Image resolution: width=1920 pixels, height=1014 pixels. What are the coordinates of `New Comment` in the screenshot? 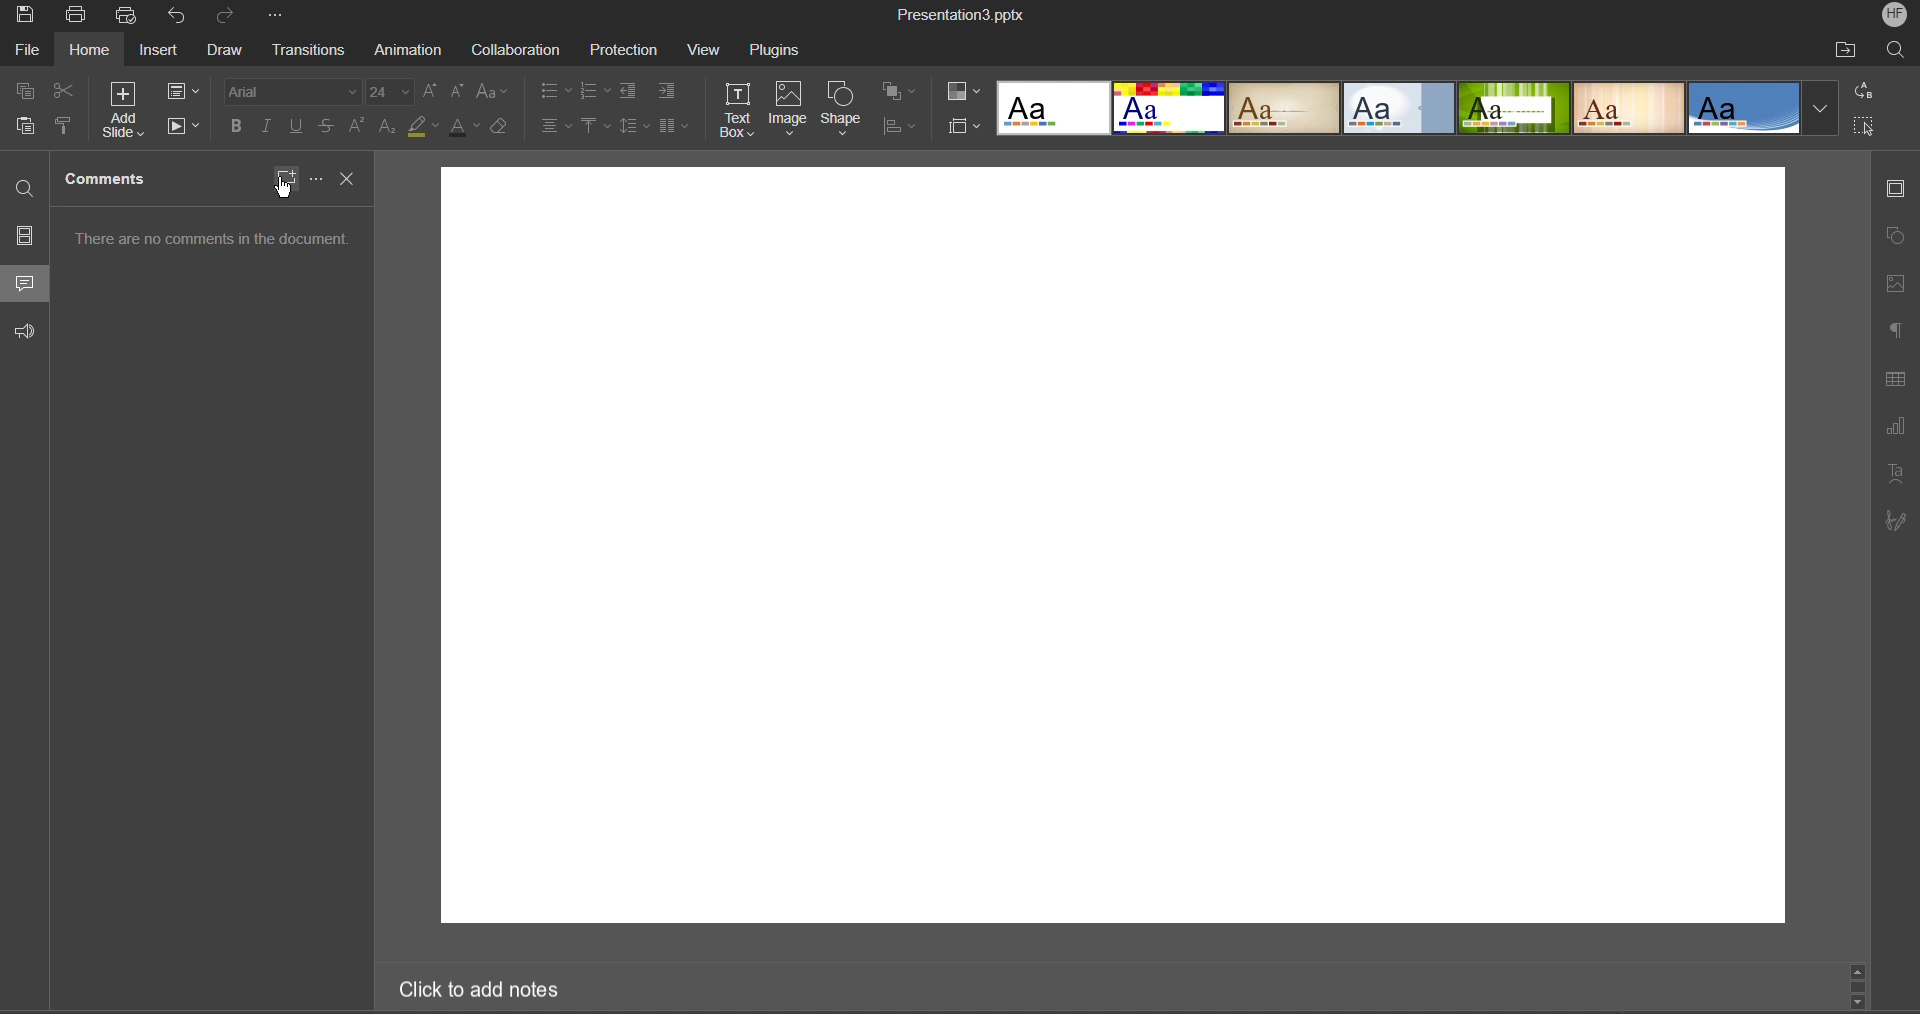 It's located at (283, 178).